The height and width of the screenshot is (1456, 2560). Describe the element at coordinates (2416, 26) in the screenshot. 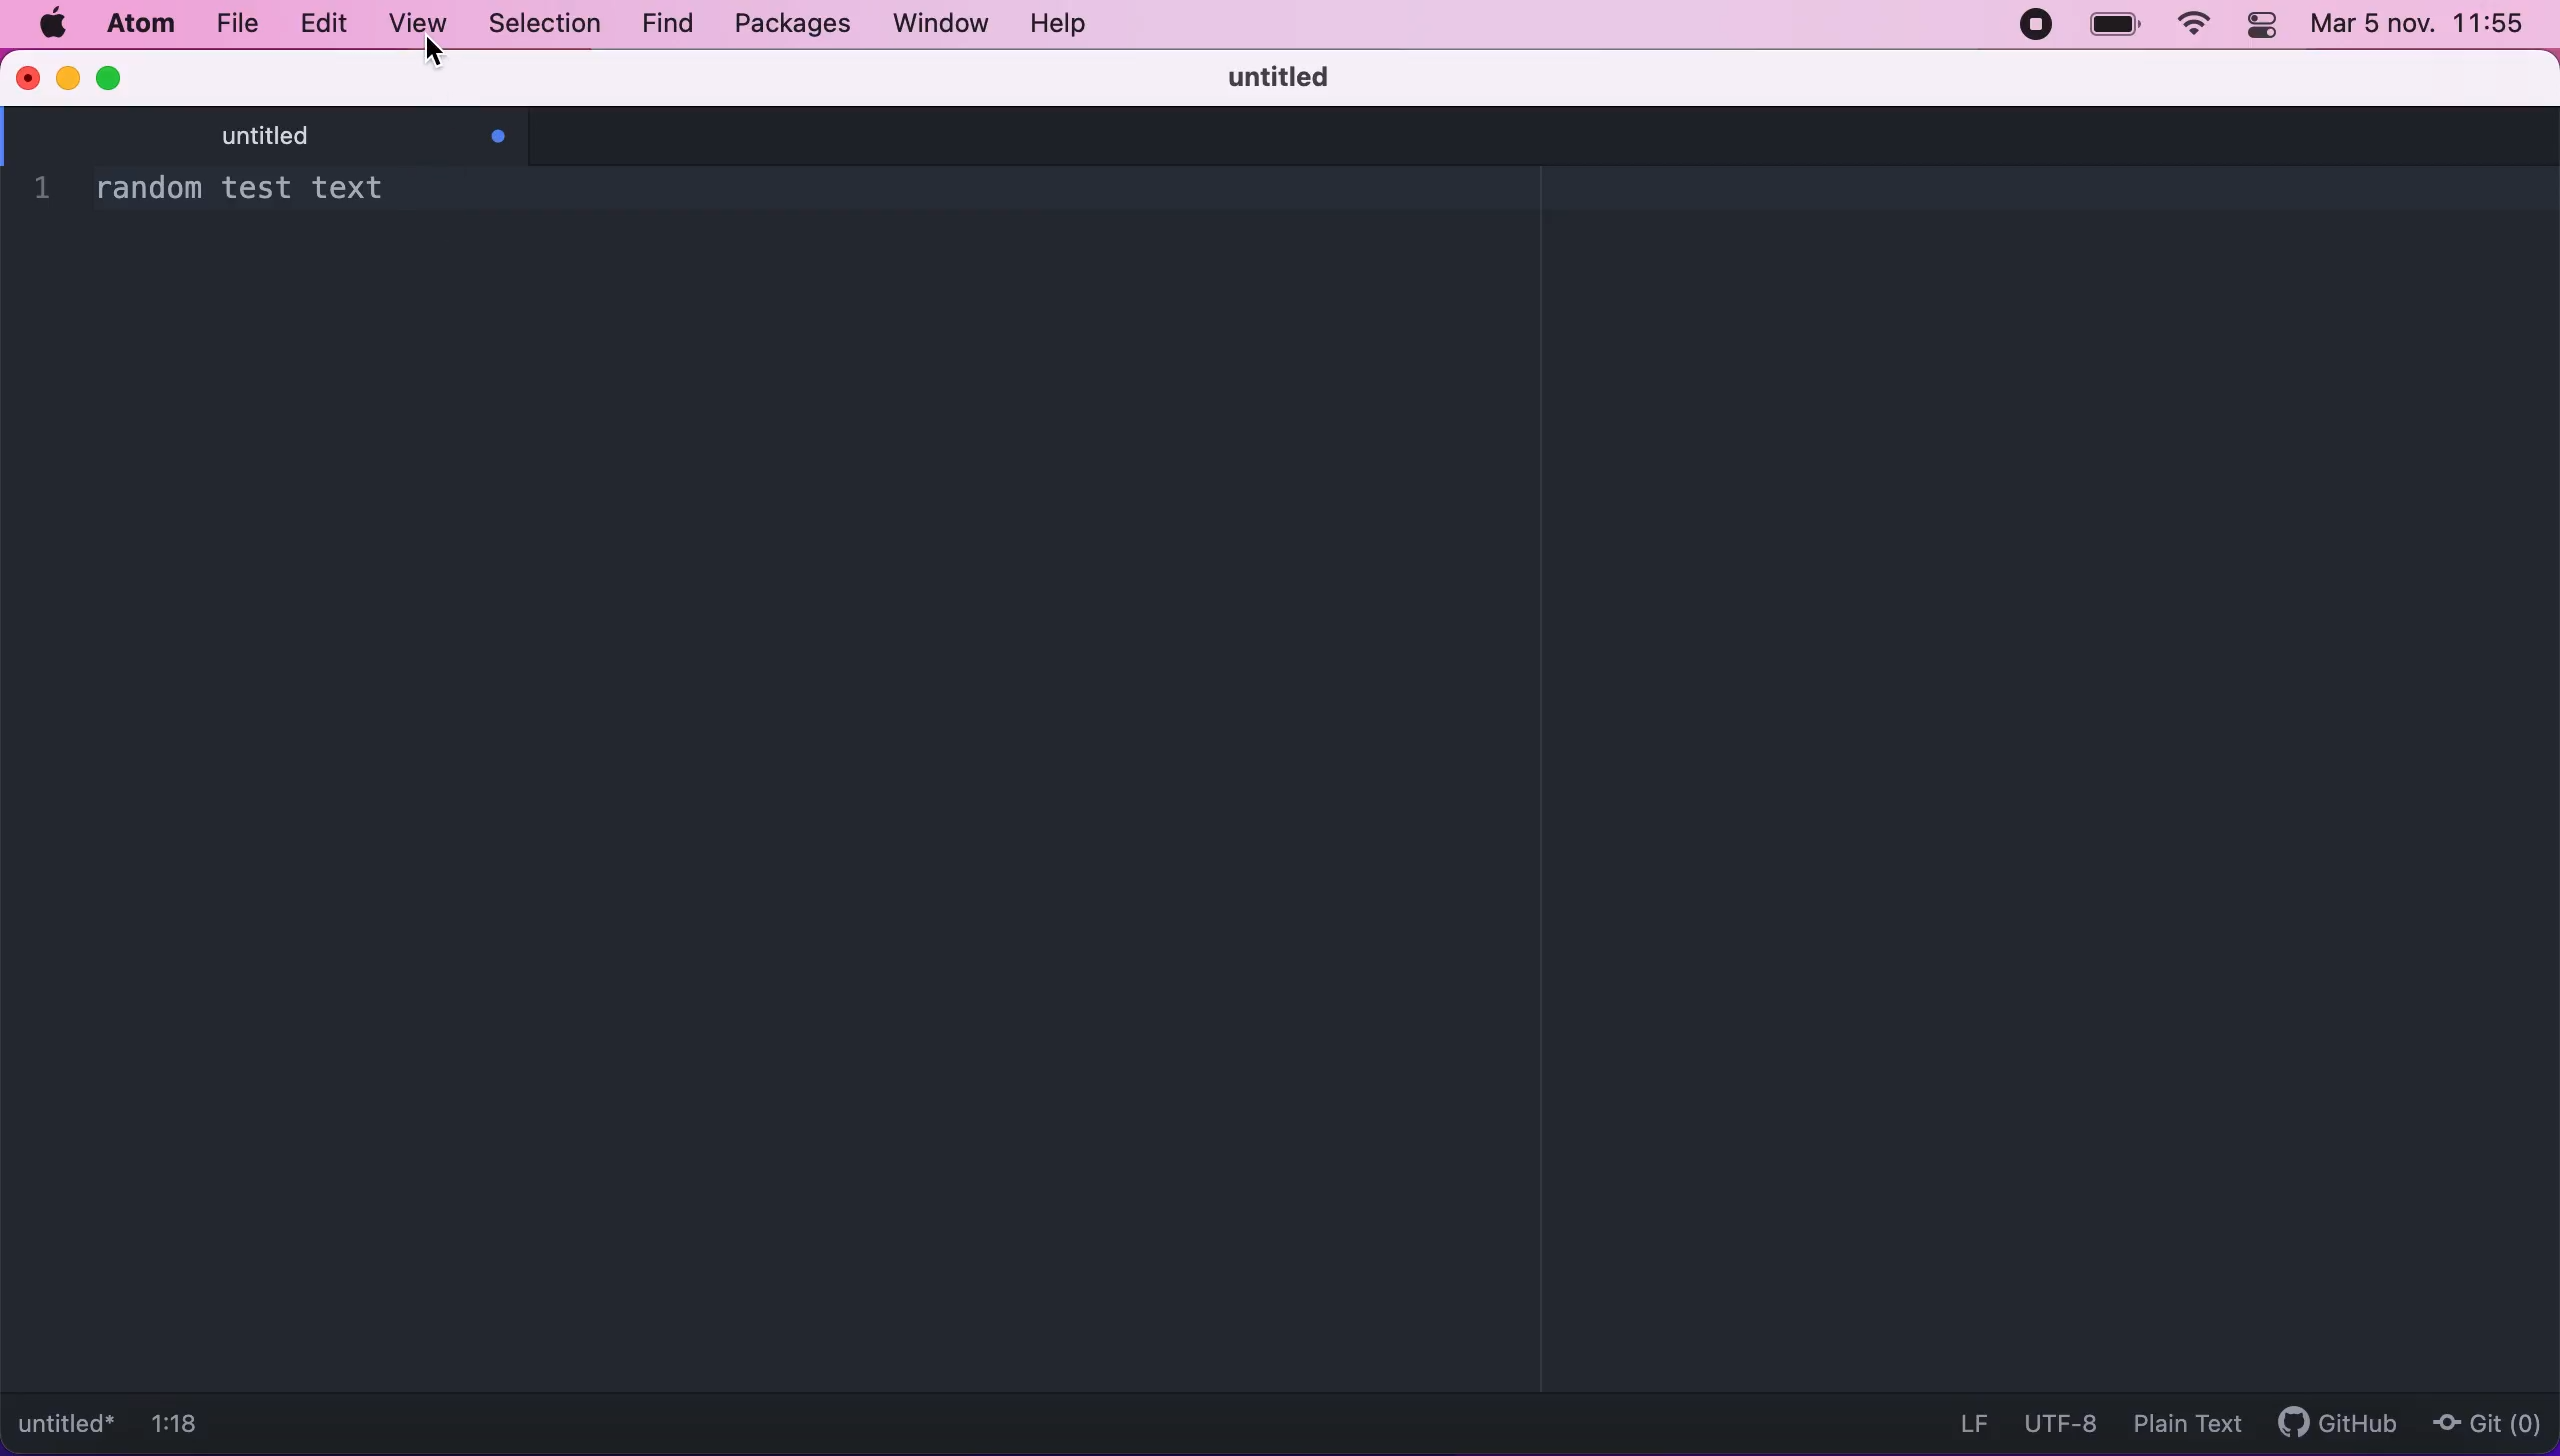

I see `Mar 5 nov. 11:55` at that location.